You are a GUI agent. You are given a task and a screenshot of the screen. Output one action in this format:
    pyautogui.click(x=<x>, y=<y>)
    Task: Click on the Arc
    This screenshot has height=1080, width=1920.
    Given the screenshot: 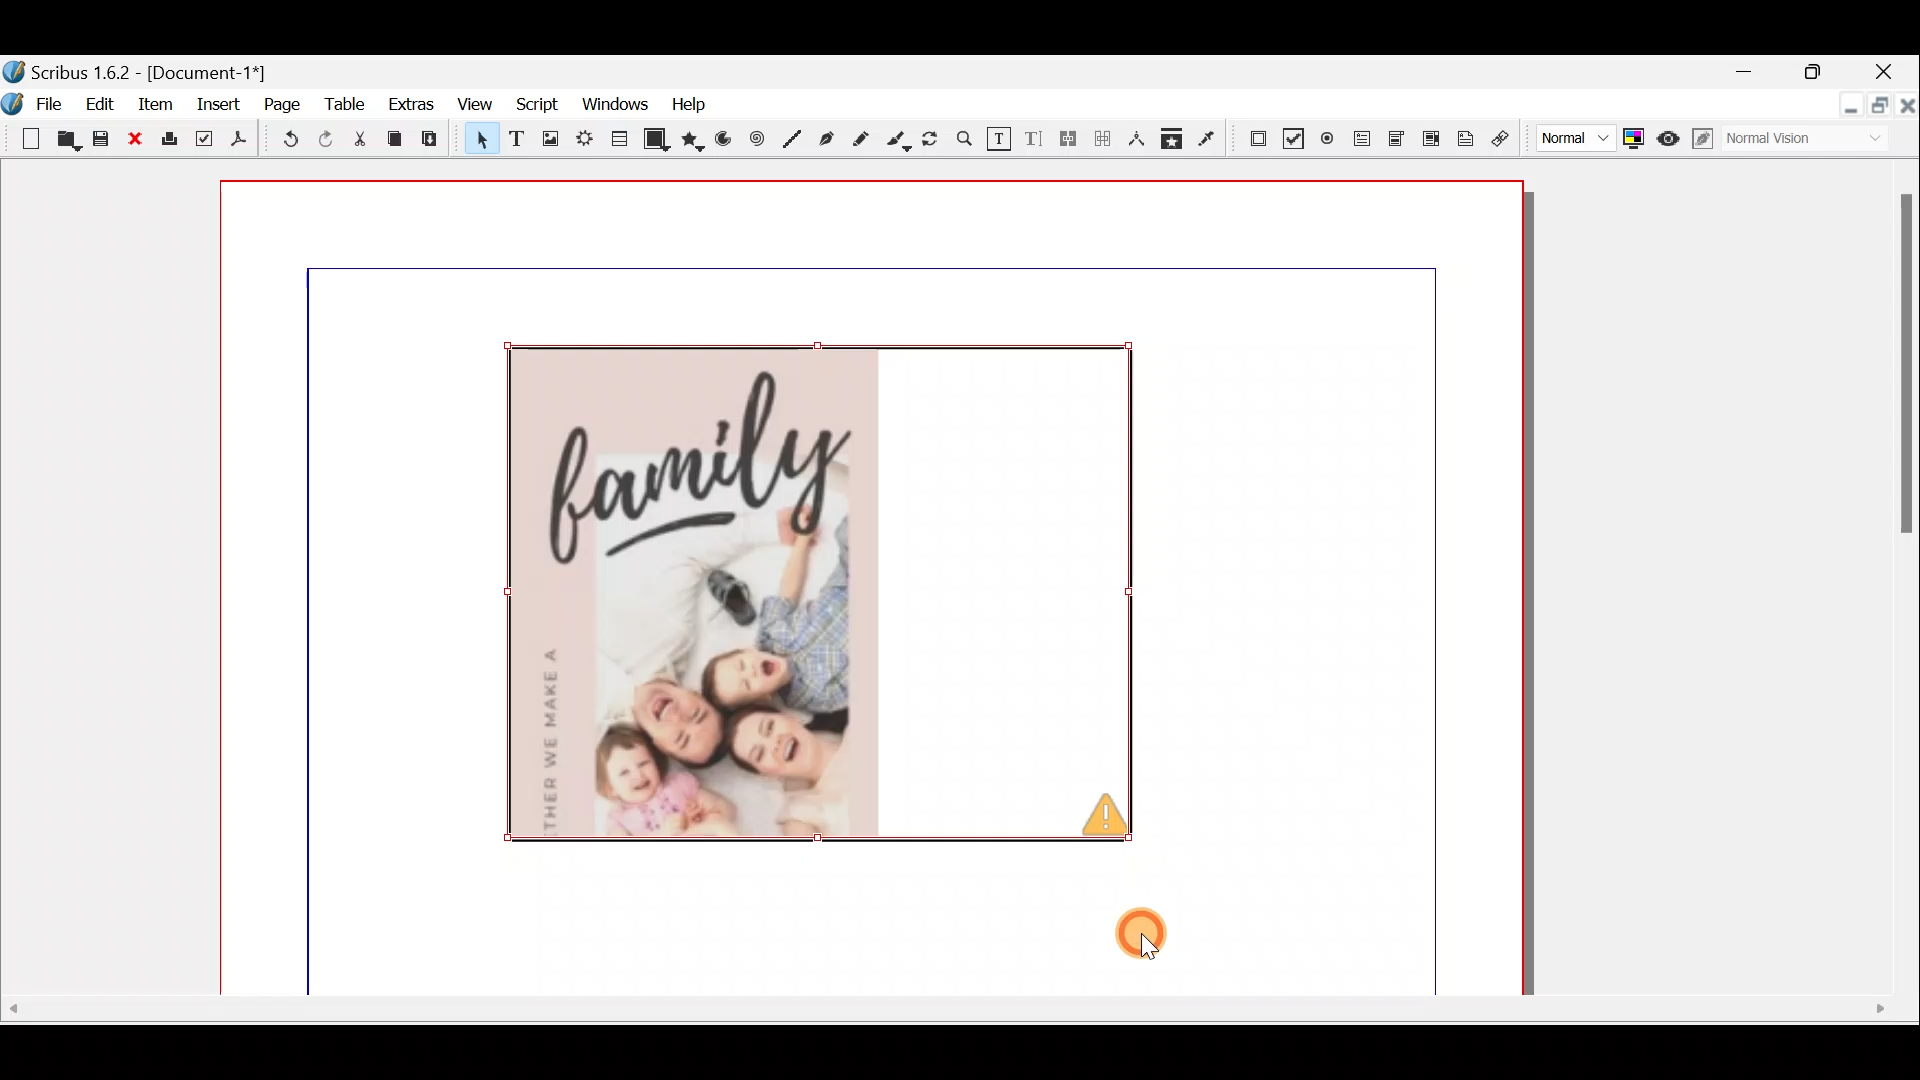 What is the action you would take?
    pyautogui.click(x=727, y=143)
    